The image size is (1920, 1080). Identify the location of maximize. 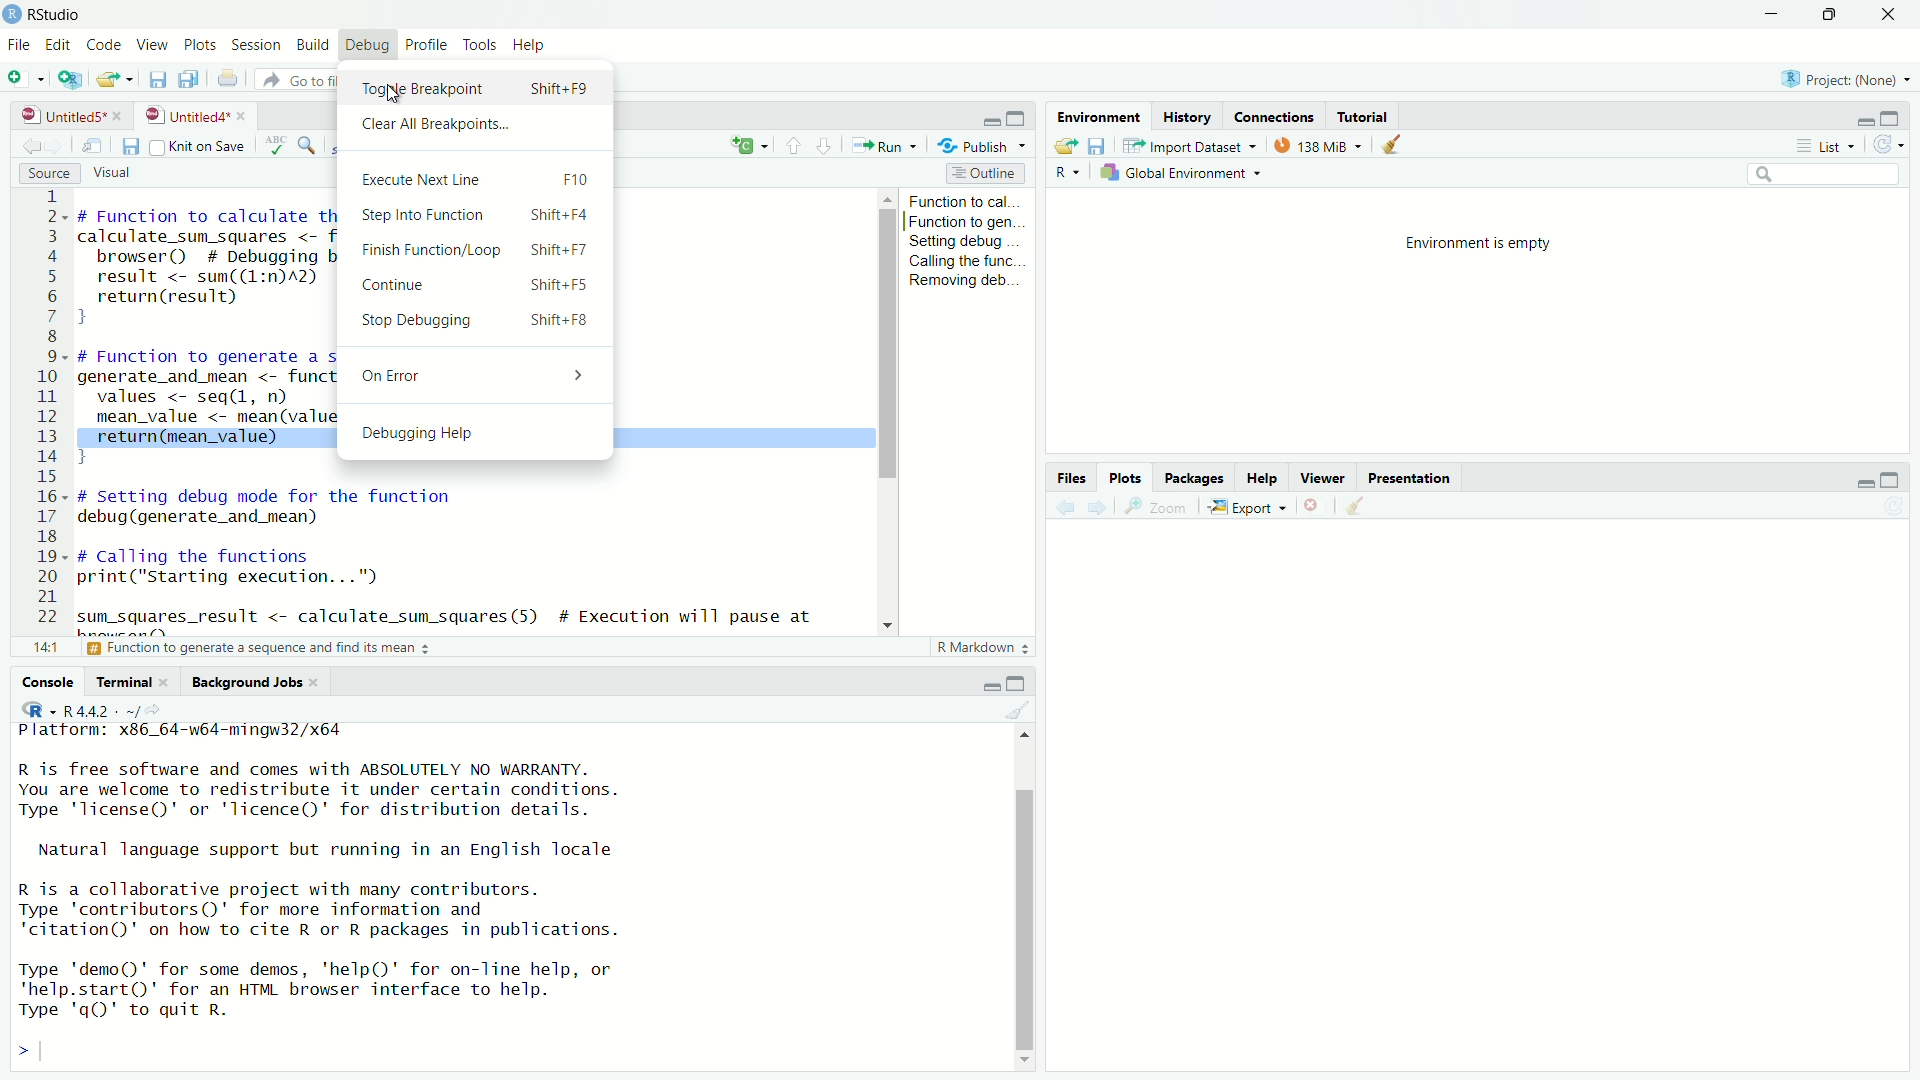
(1839, 17).